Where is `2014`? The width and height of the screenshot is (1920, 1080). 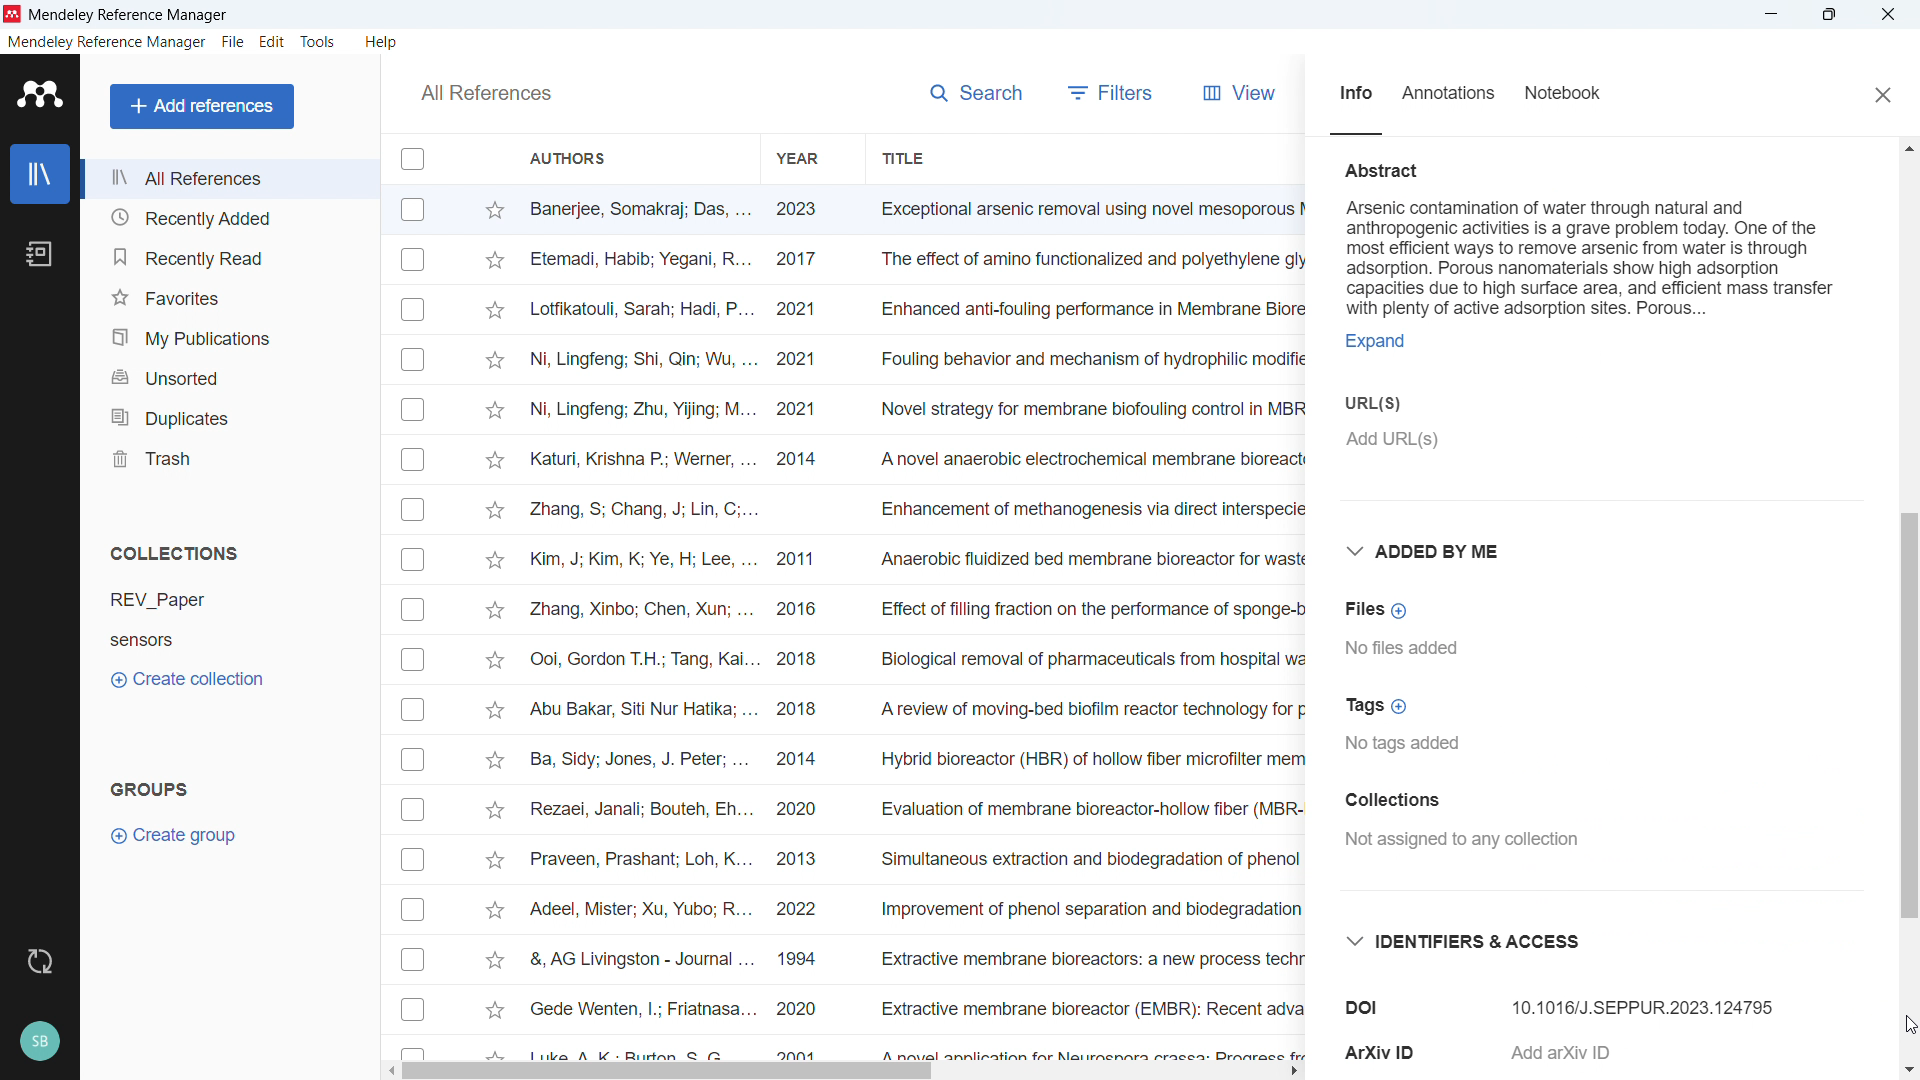
2014 is located at coordinates (799, 762).